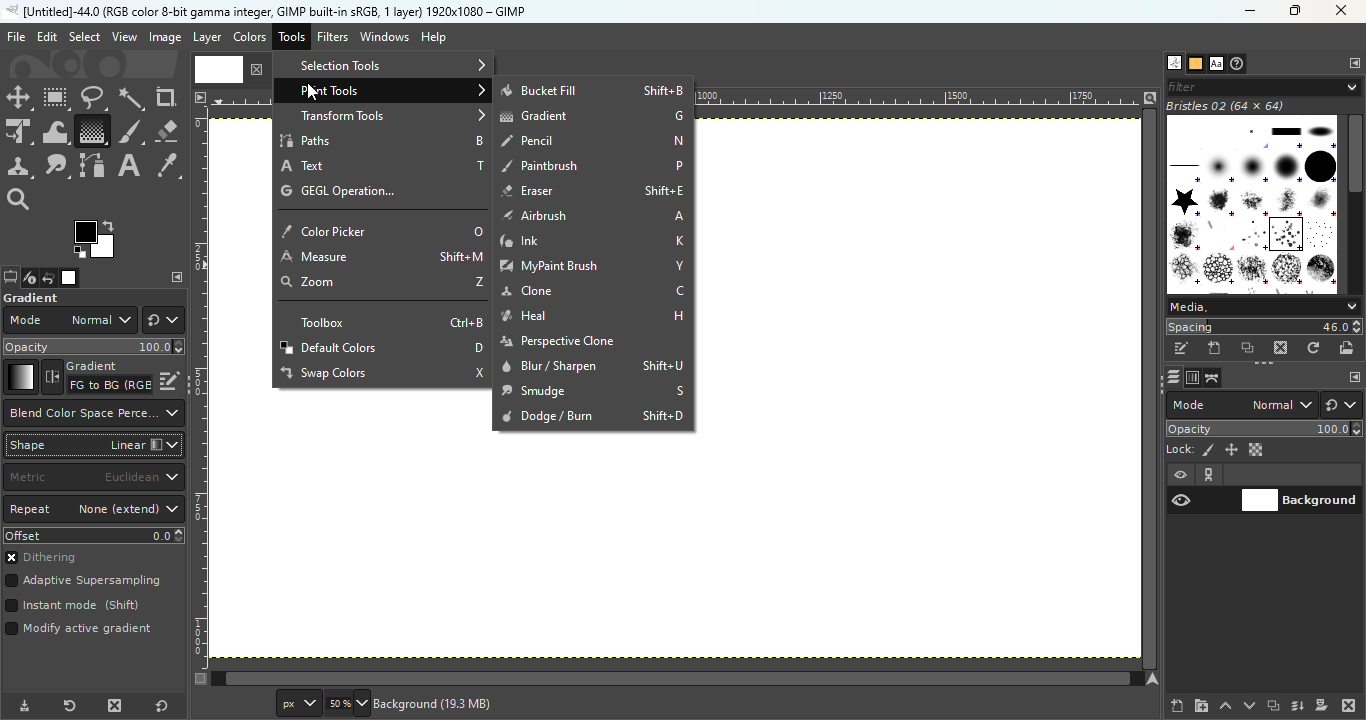 This screenshot has width=1366, height=720. Describe the element at coordinates (1191, 376) in the screenshot. I see `Open the channels dialog` at that location.